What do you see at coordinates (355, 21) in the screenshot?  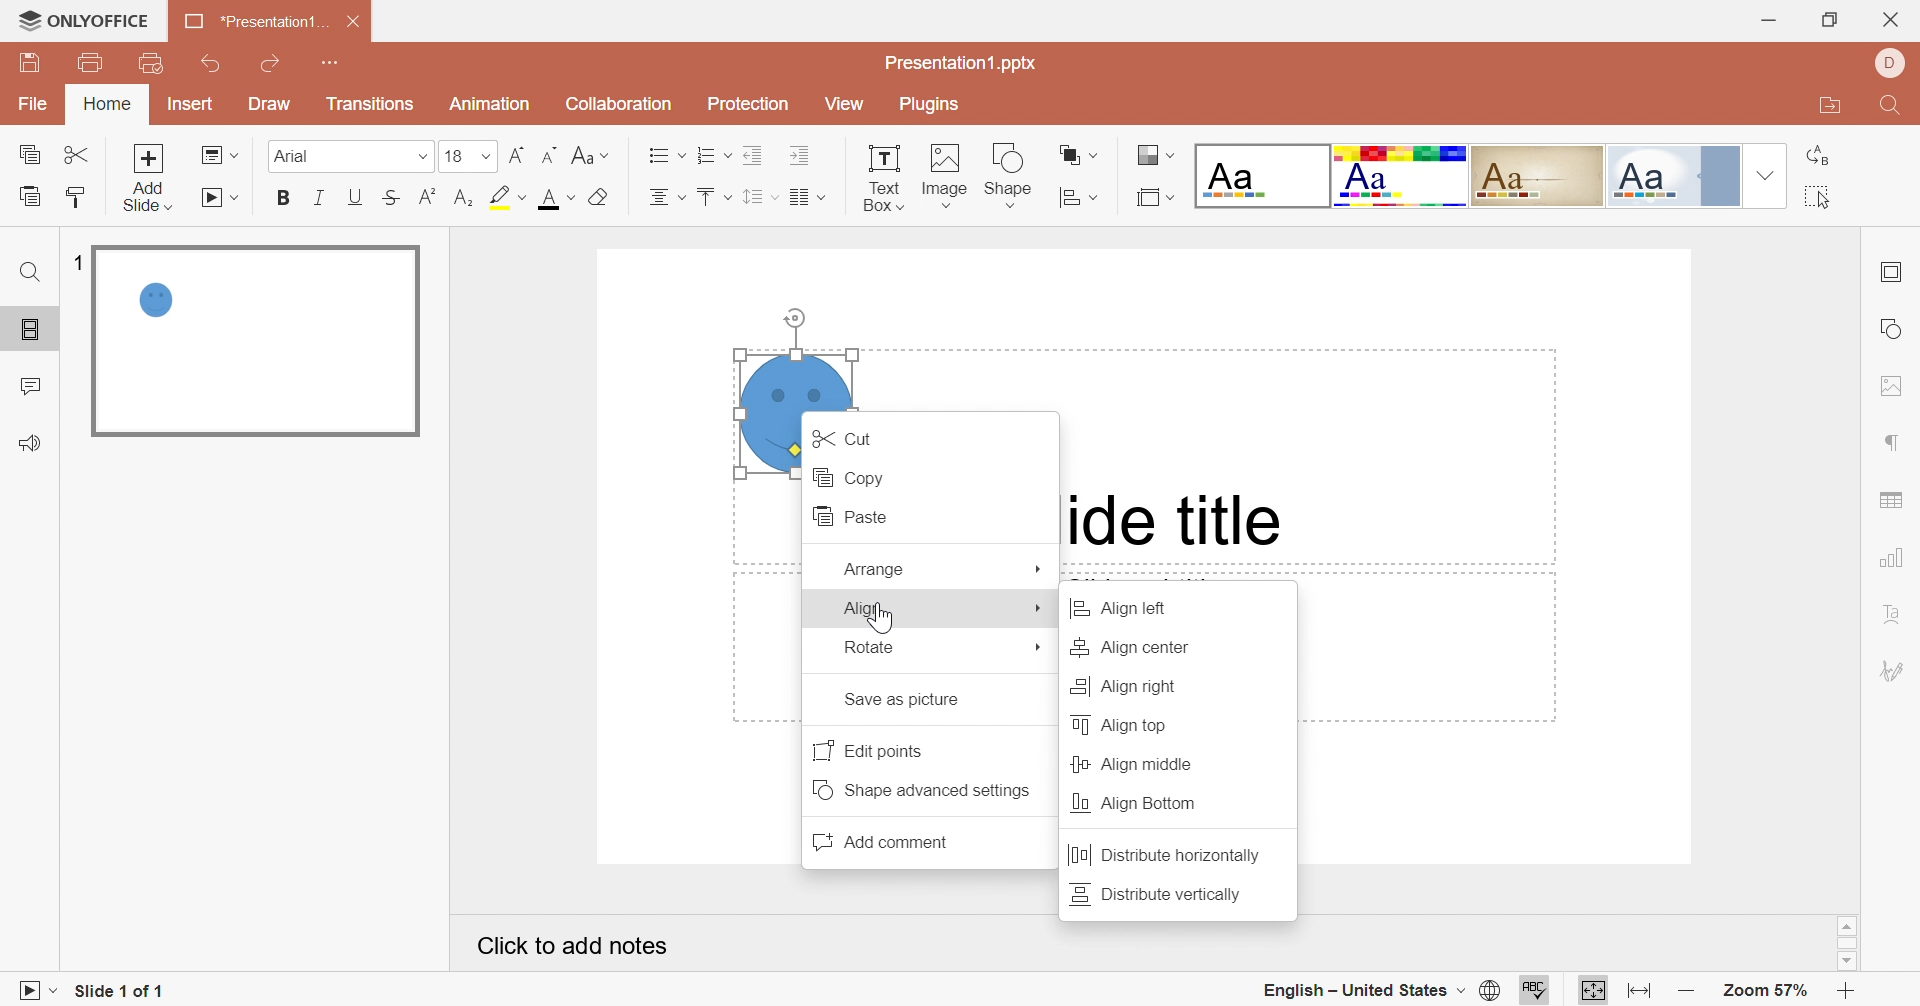 I see `Close` at bounding box center [355, 21].